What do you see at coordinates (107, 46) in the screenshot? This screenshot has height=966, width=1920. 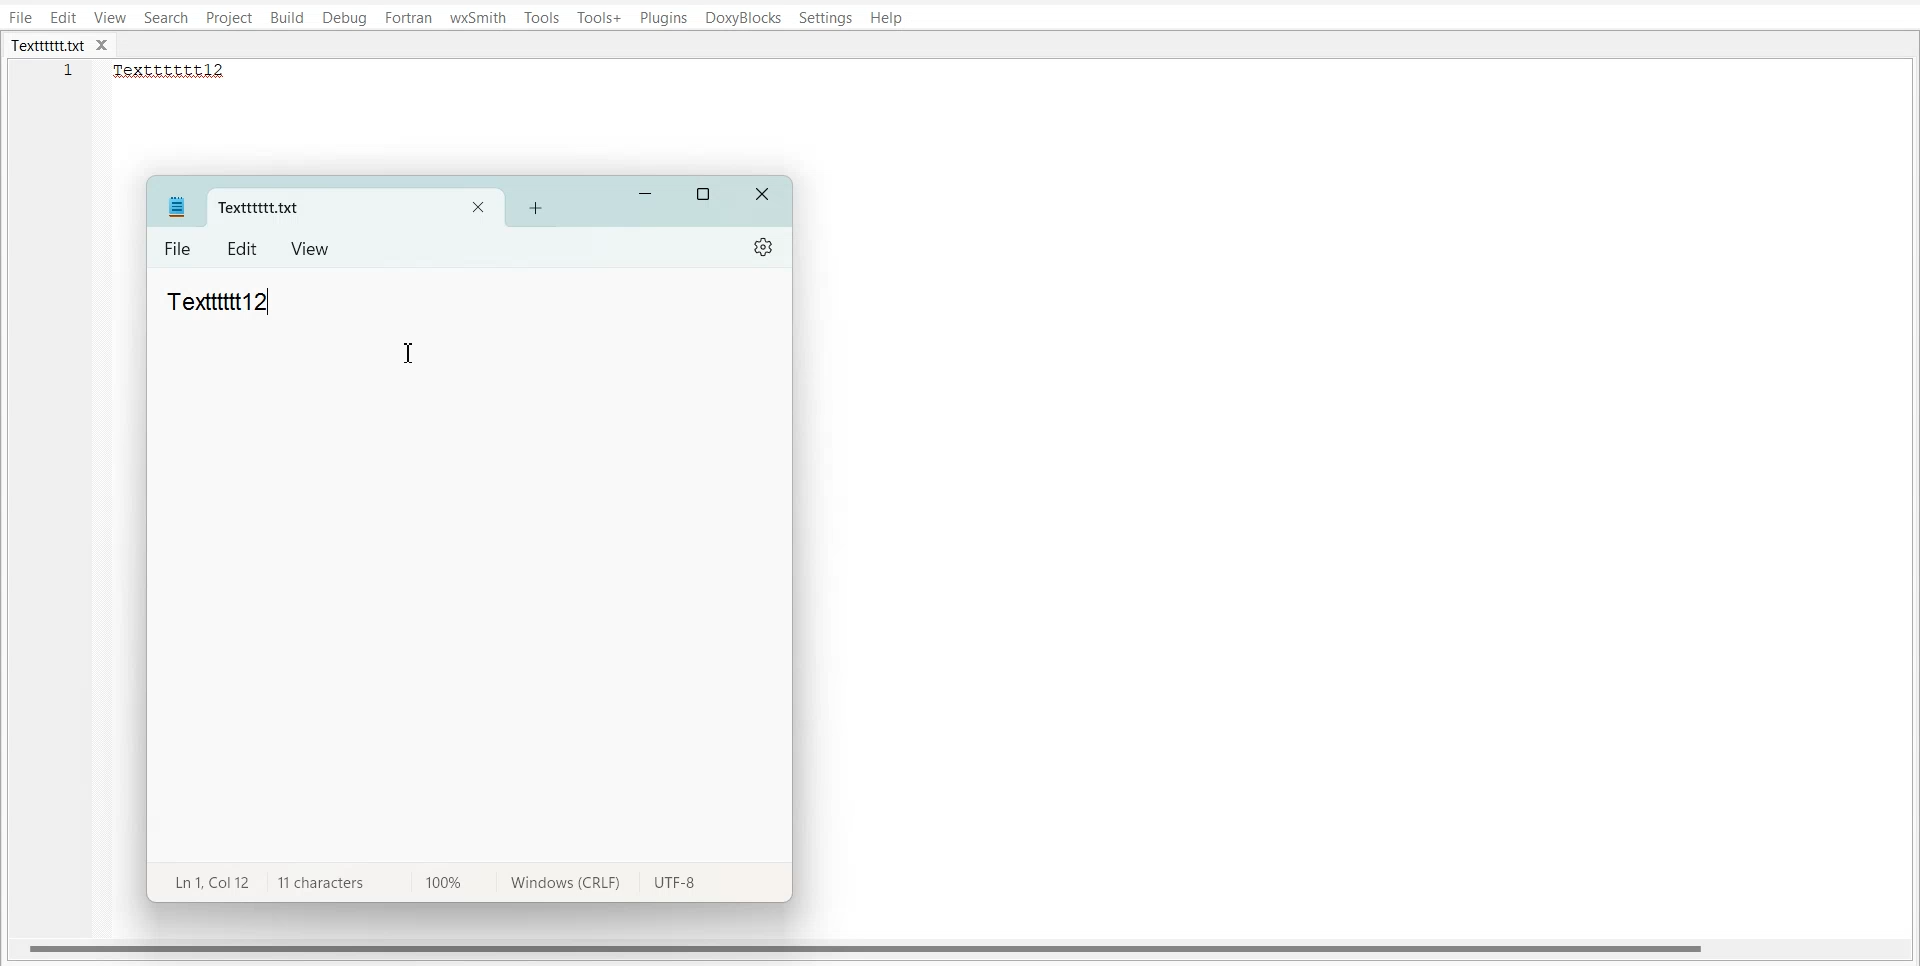 I see `close` at bounding box center [107, 46].